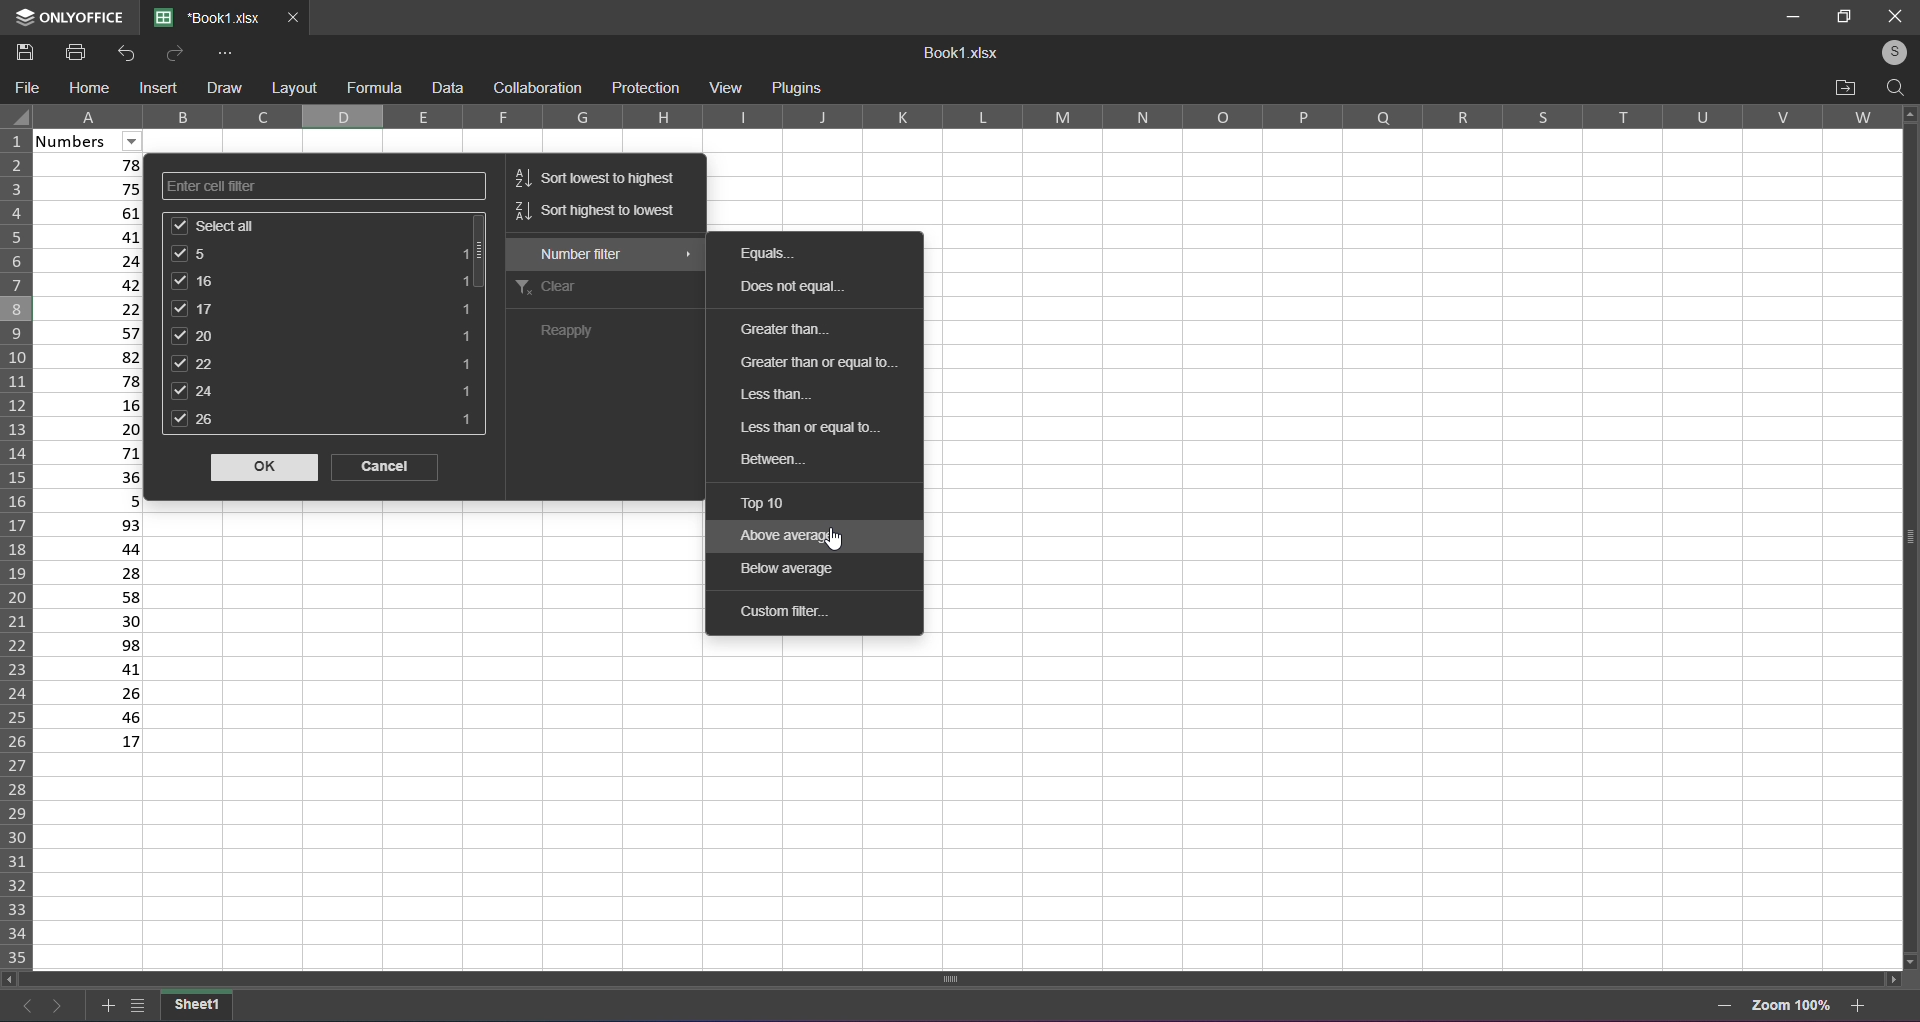 The width and height of the screenshot is (1920, 1022). I want to click on top 10, so click(805, 501).